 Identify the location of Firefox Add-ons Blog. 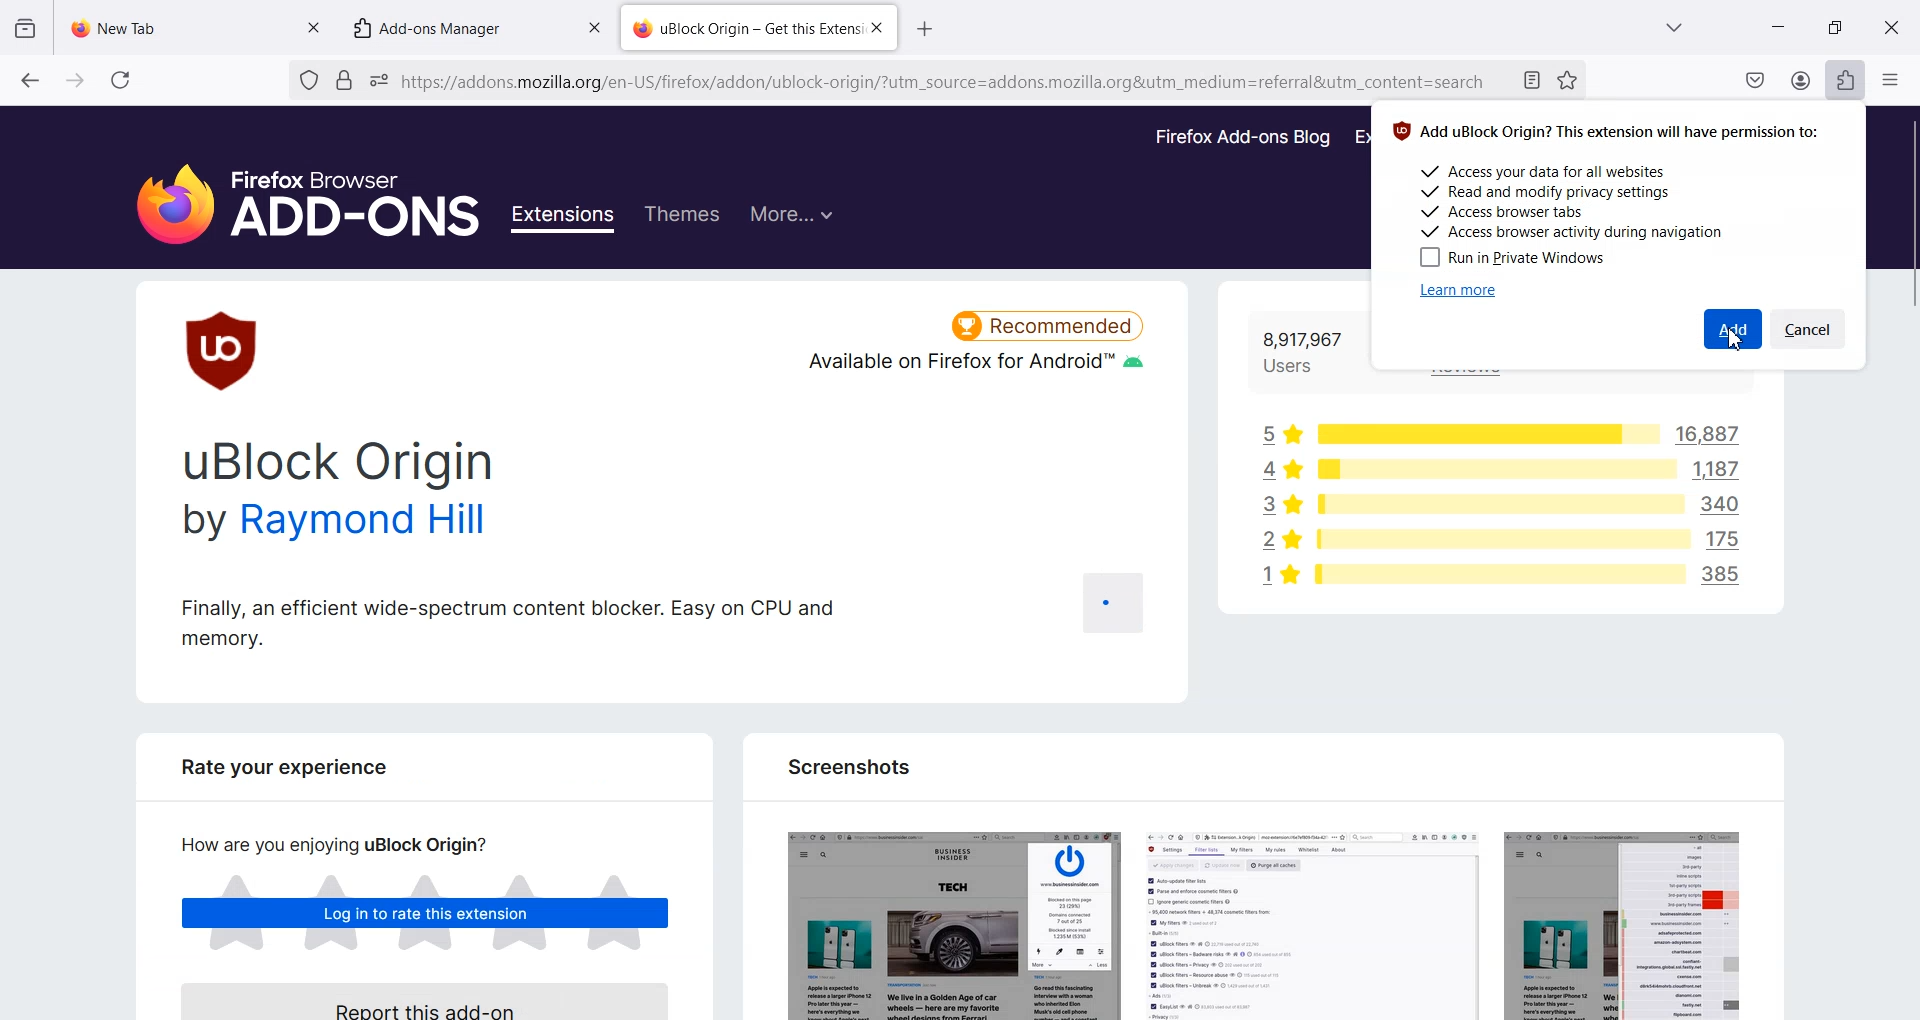
(1243, 138).